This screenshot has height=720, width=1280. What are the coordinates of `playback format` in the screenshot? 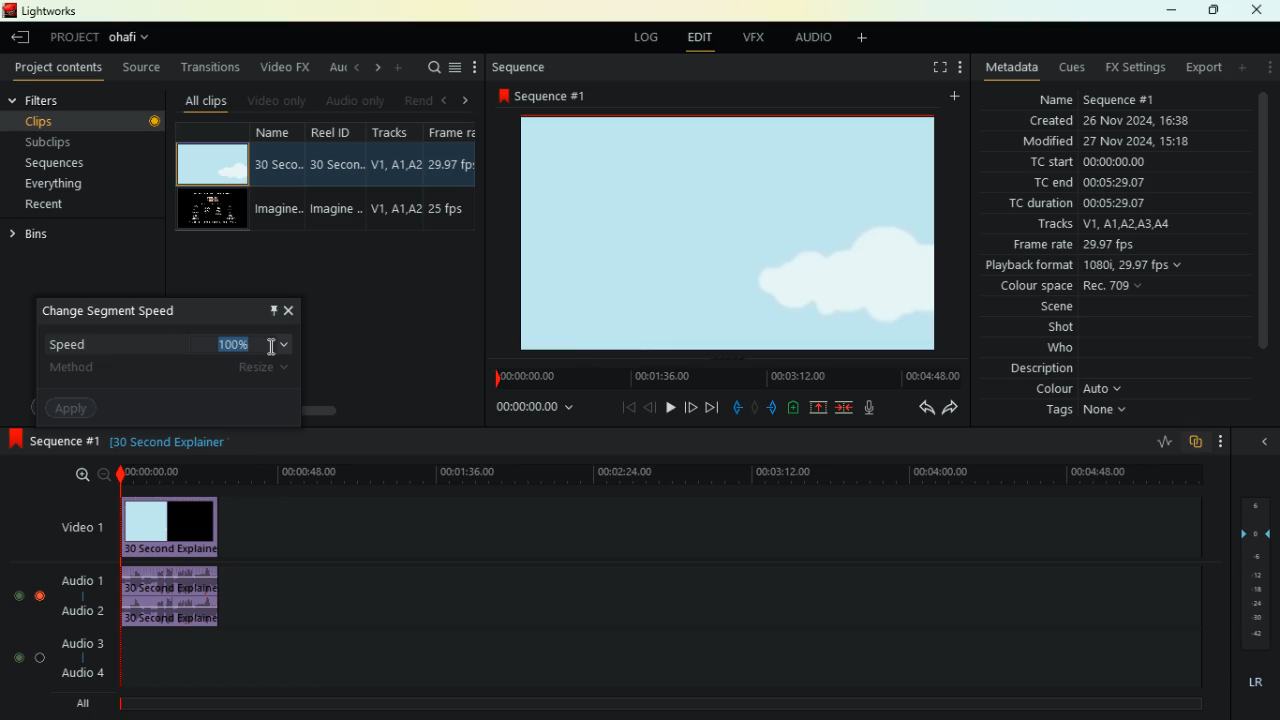 It's located at (1096, 267).